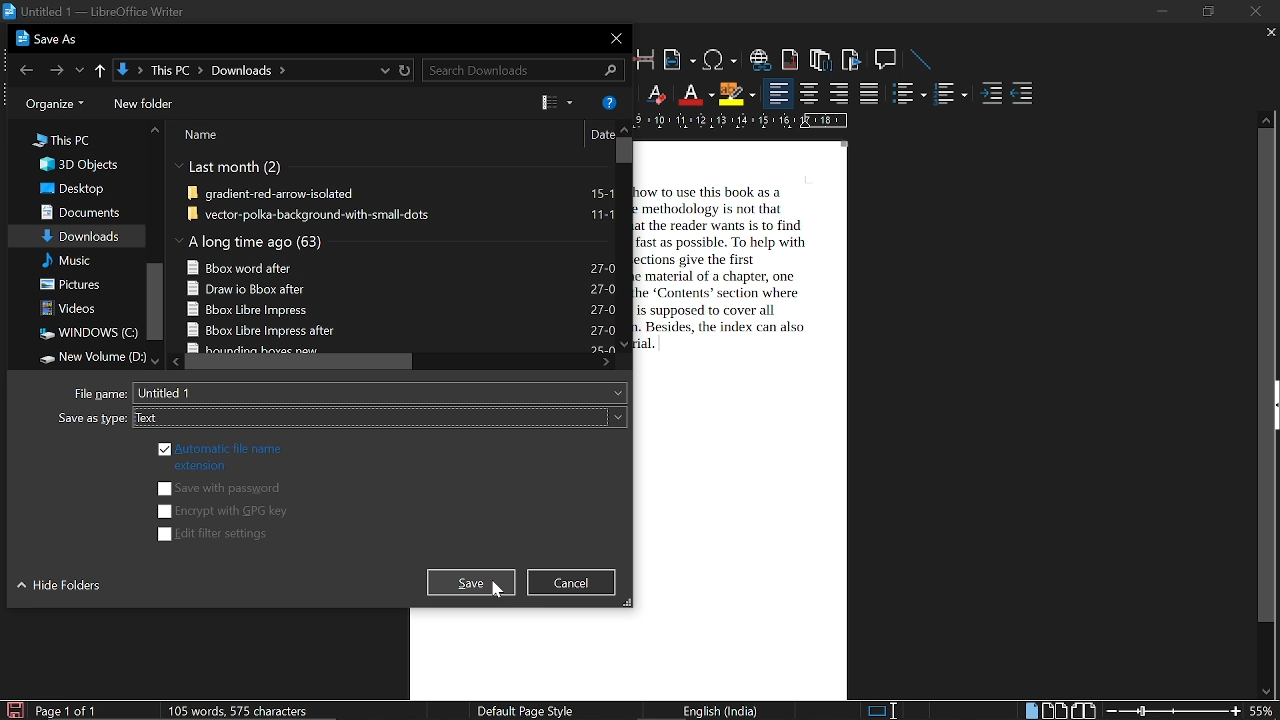 The image size is (1280, 720). I want to click on save, so click(472, 583).